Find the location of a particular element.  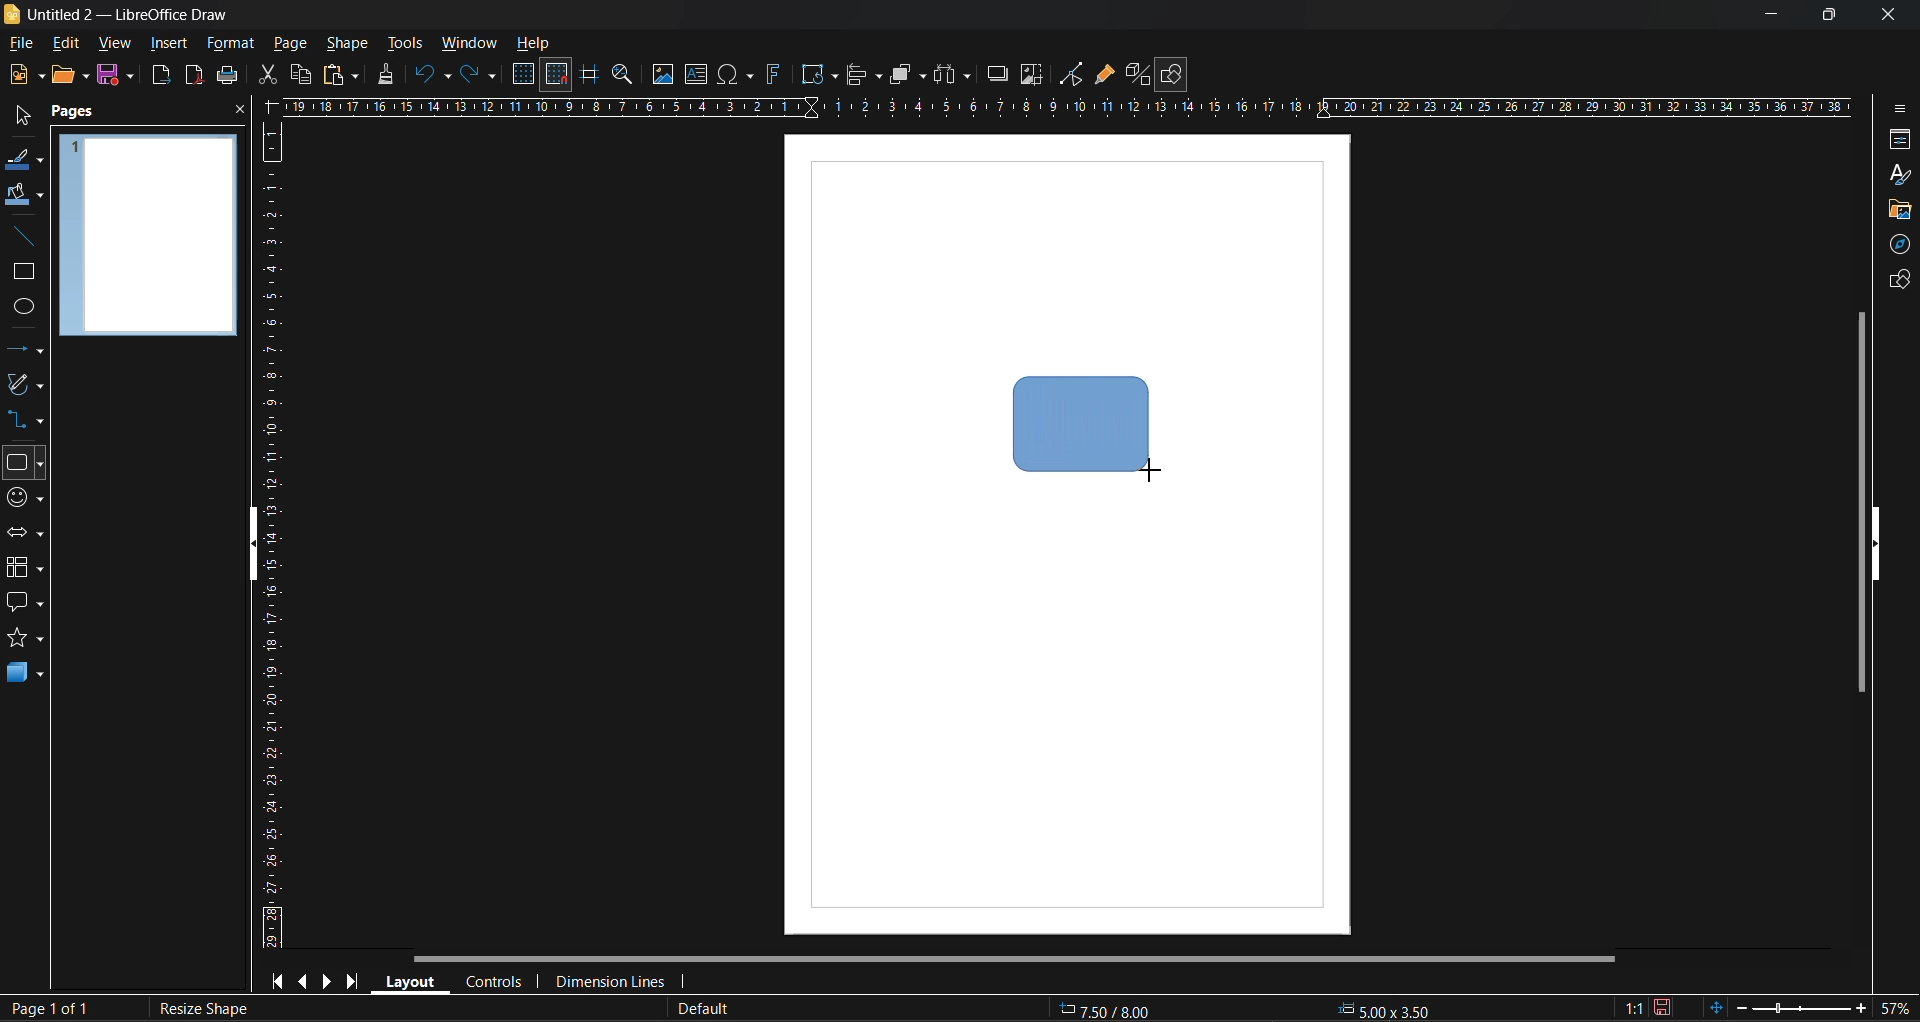

flowchart is located at coordinates (24, 568).